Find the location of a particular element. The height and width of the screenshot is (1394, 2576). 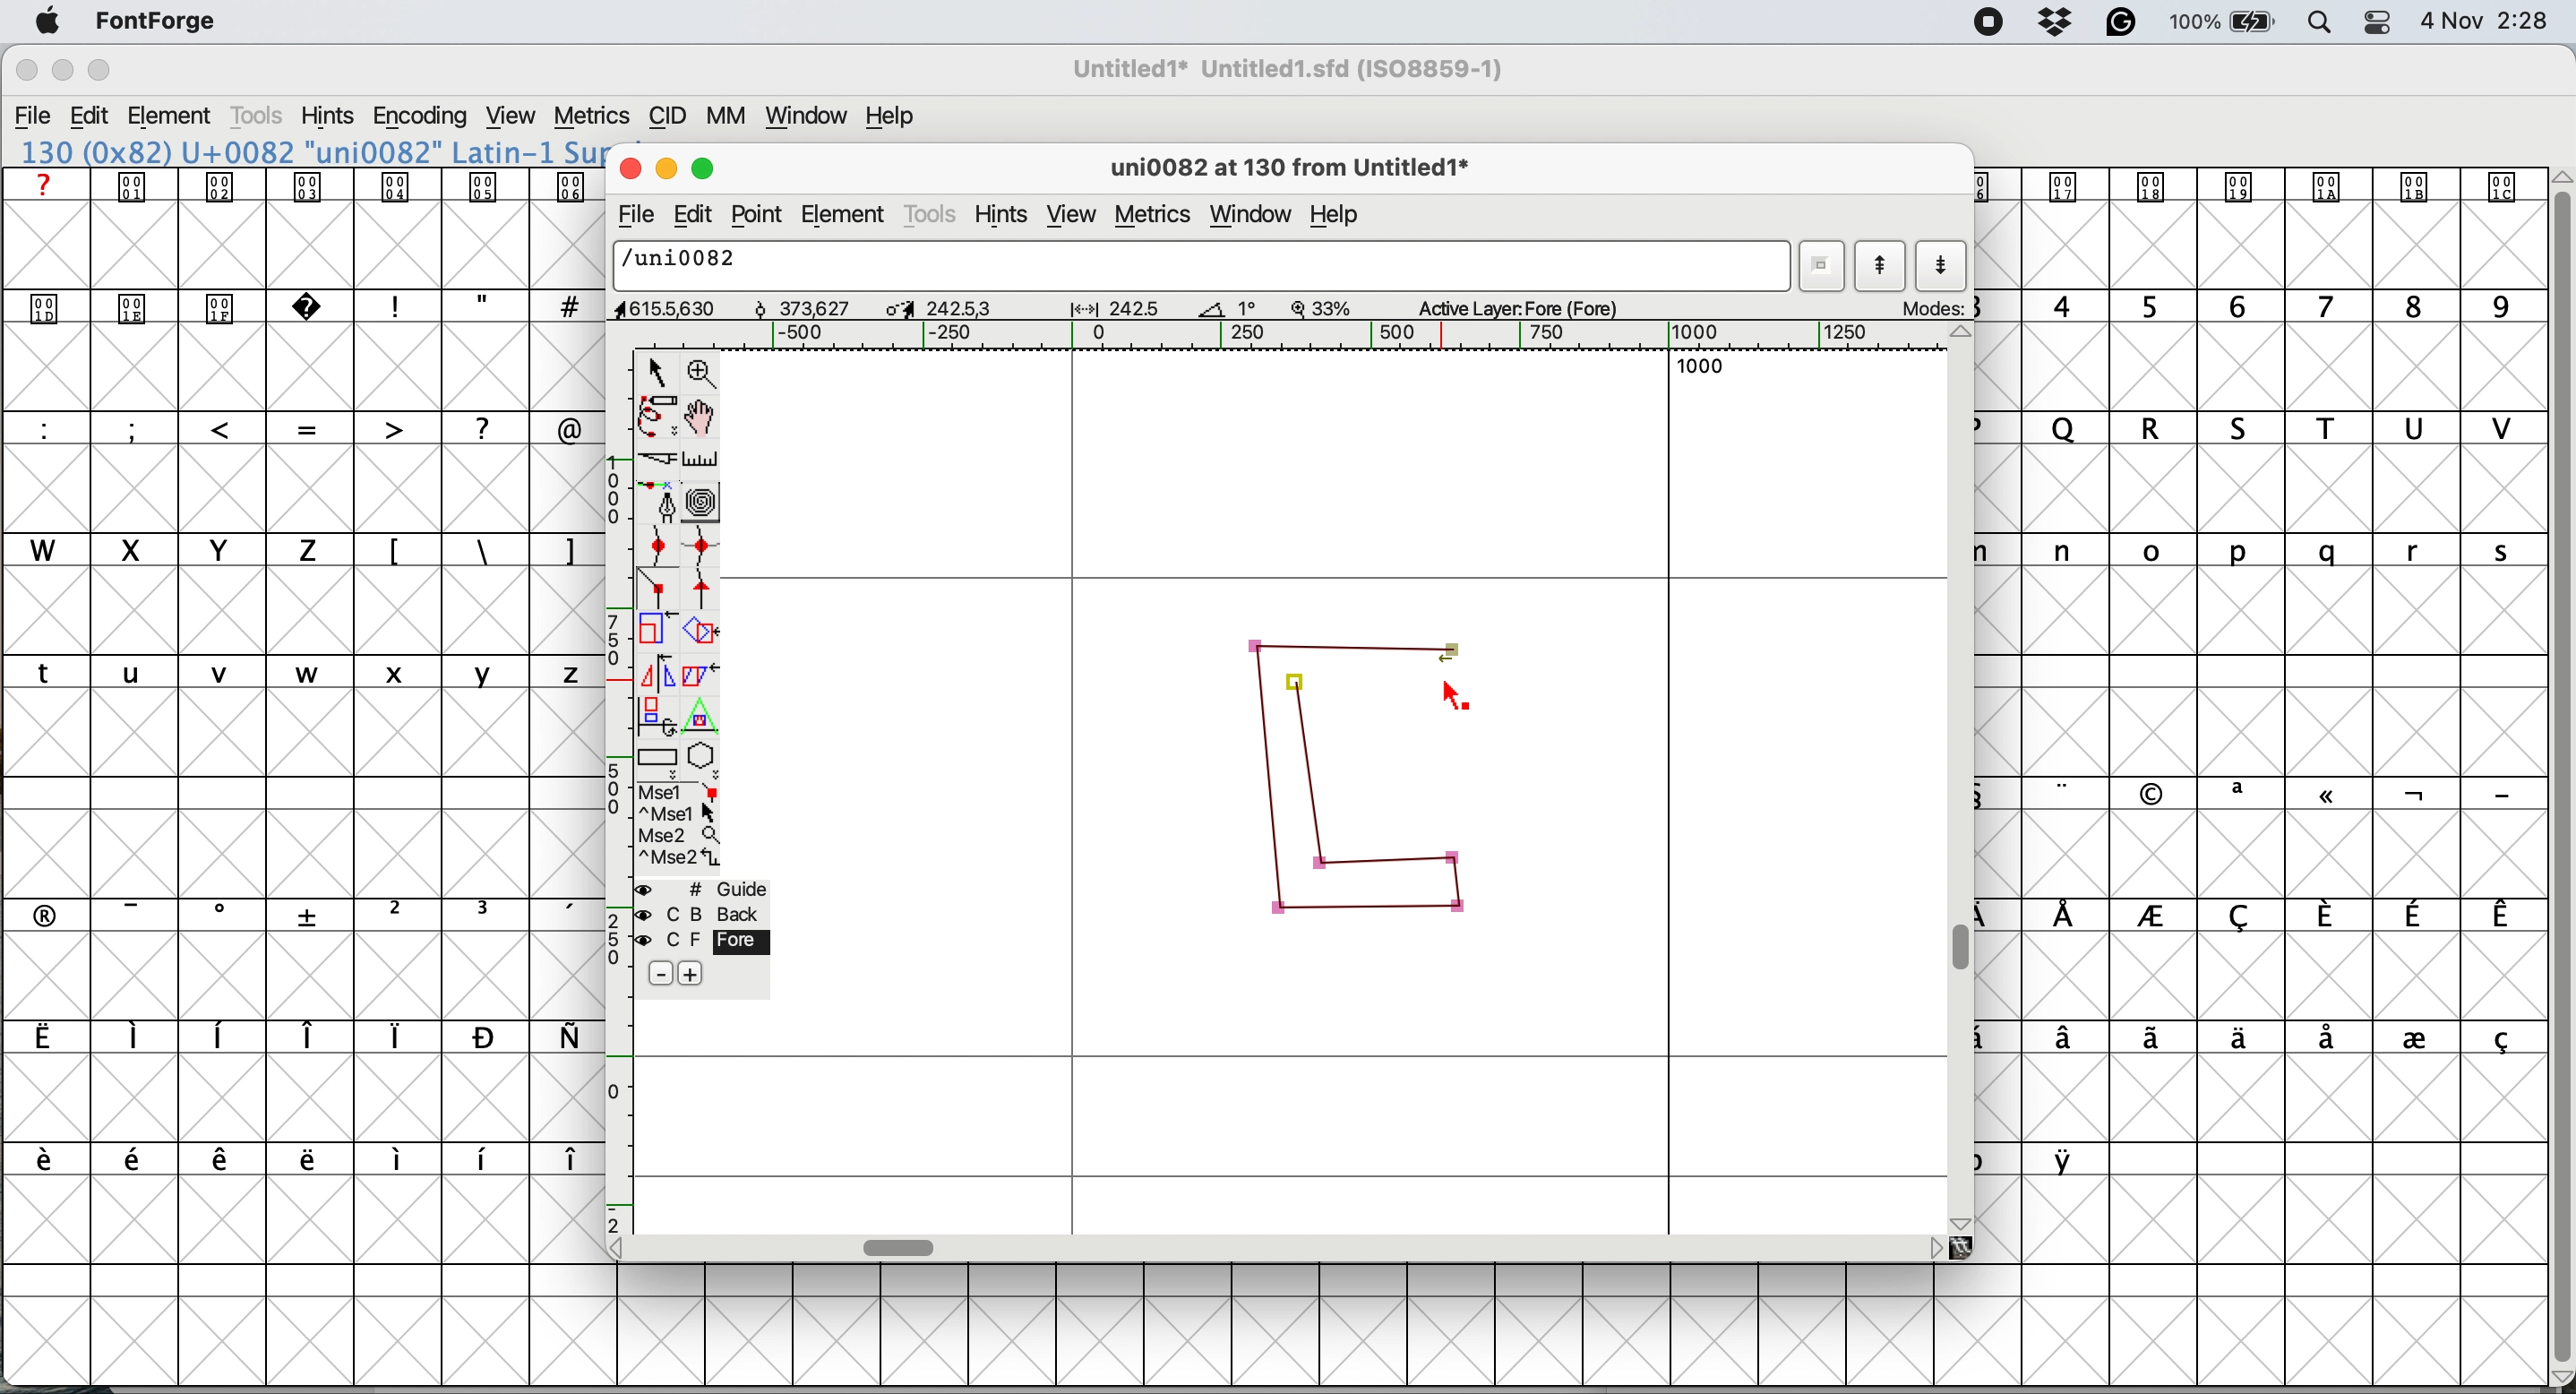

fontforge is located at coordinates (158, 20).